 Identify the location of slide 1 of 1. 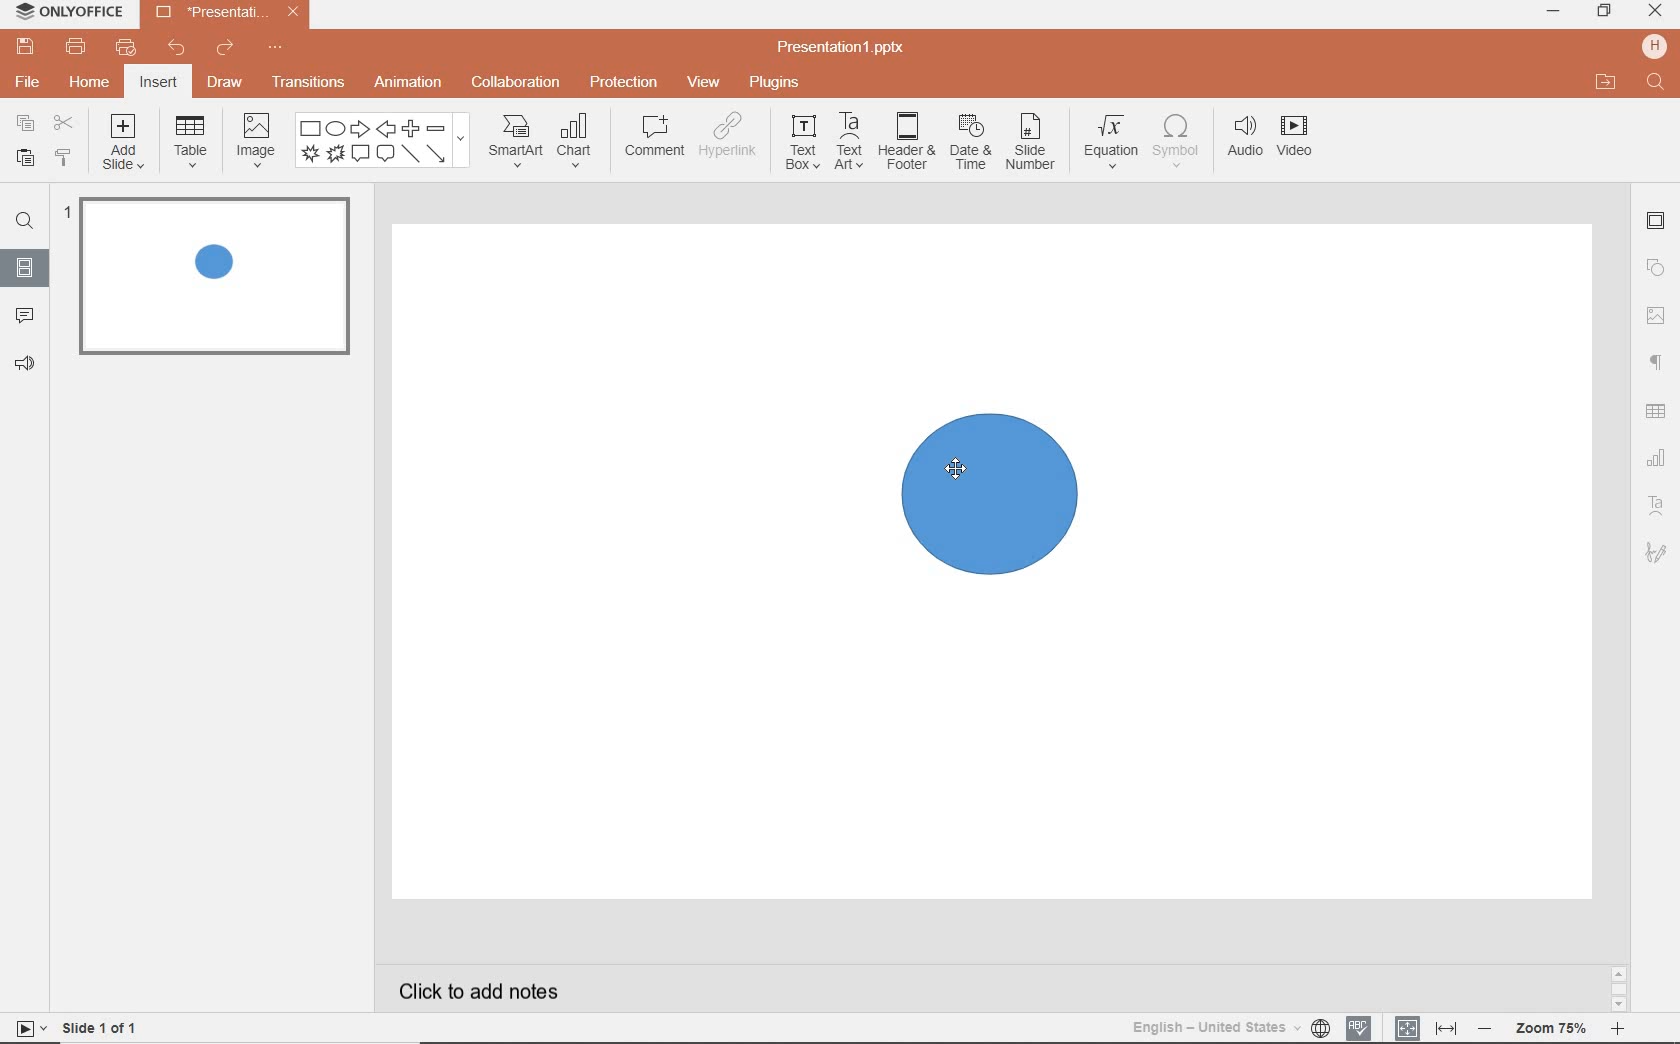
(101, 1026).